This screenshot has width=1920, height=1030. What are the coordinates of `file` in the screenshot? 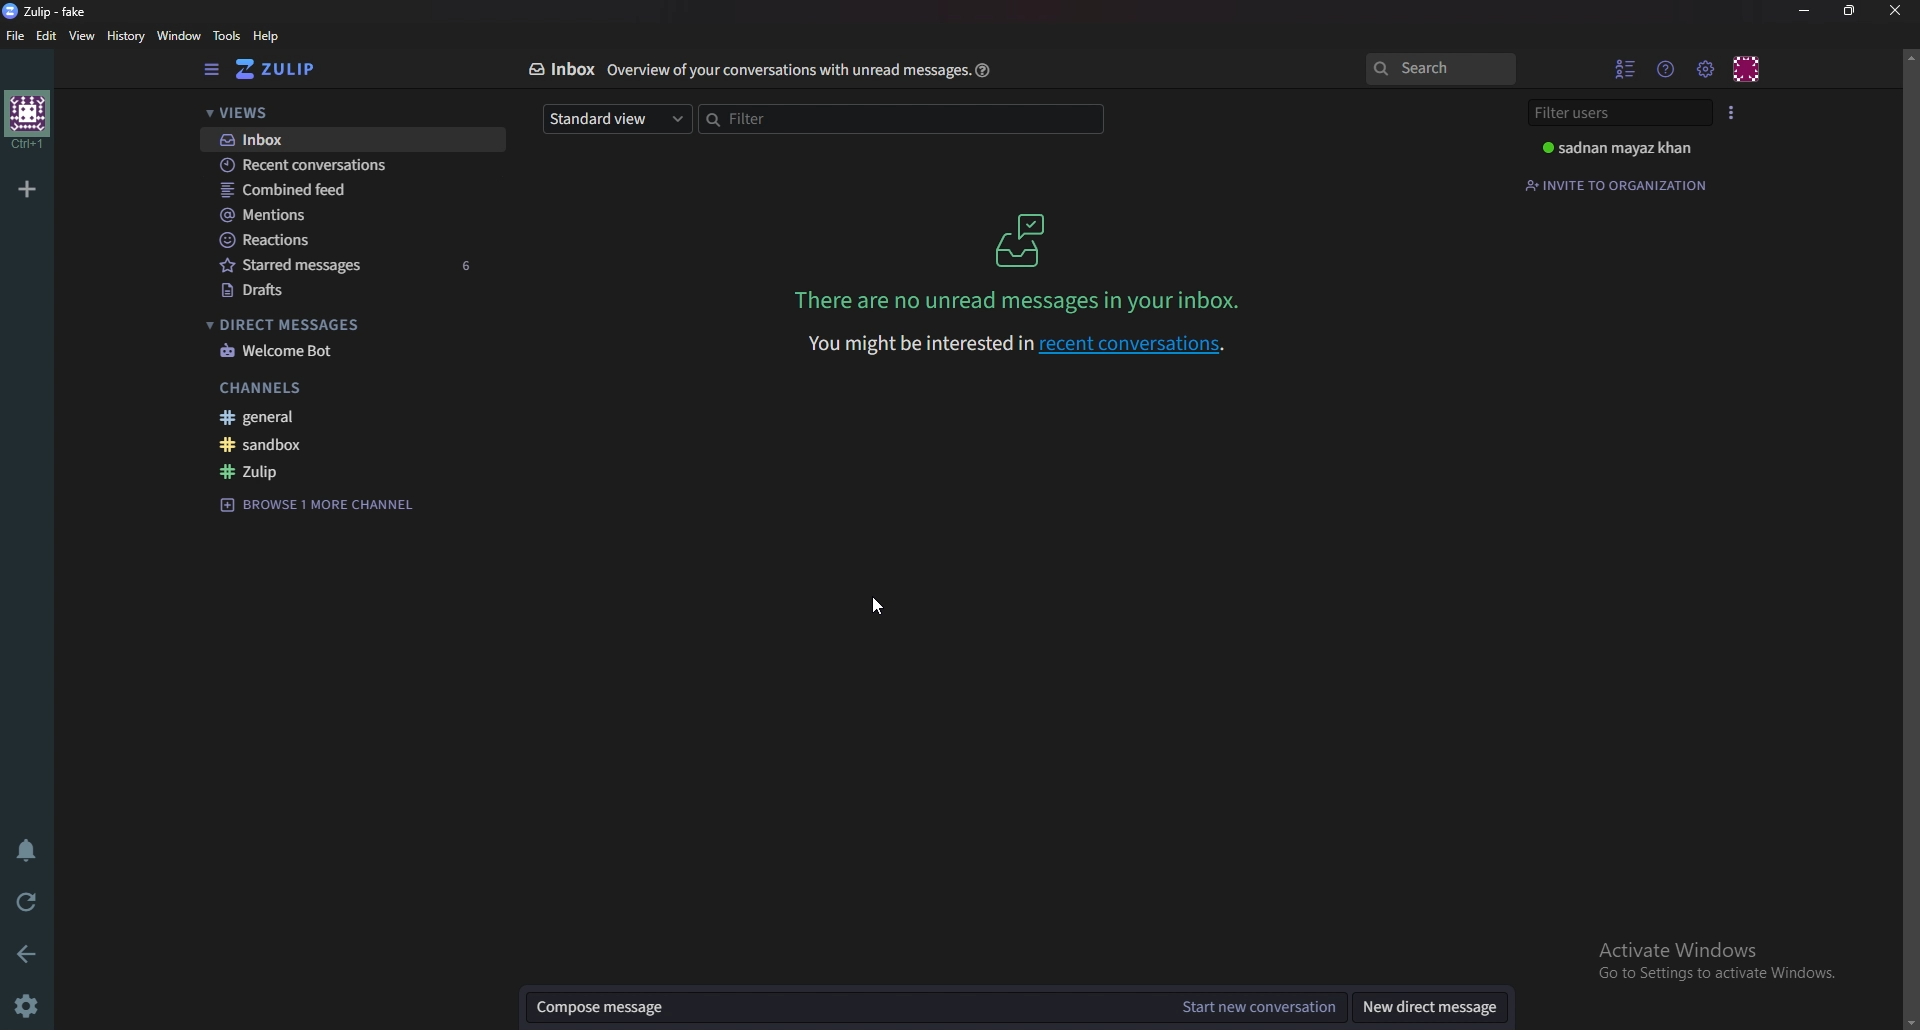 It's located at (19, 36).